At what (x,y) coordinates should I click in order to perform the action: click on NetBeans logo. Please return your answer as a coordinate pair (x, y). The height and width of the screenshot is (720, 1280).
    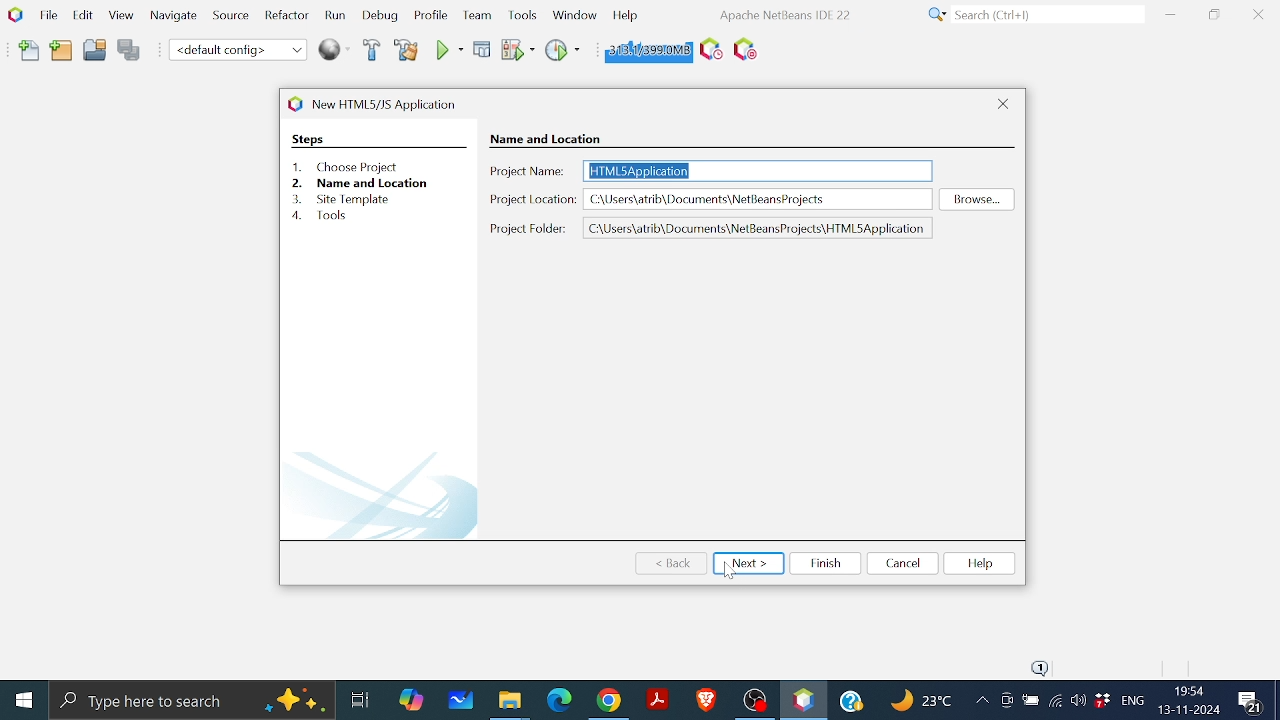
    Looking at the image, I should click on (14, 14).